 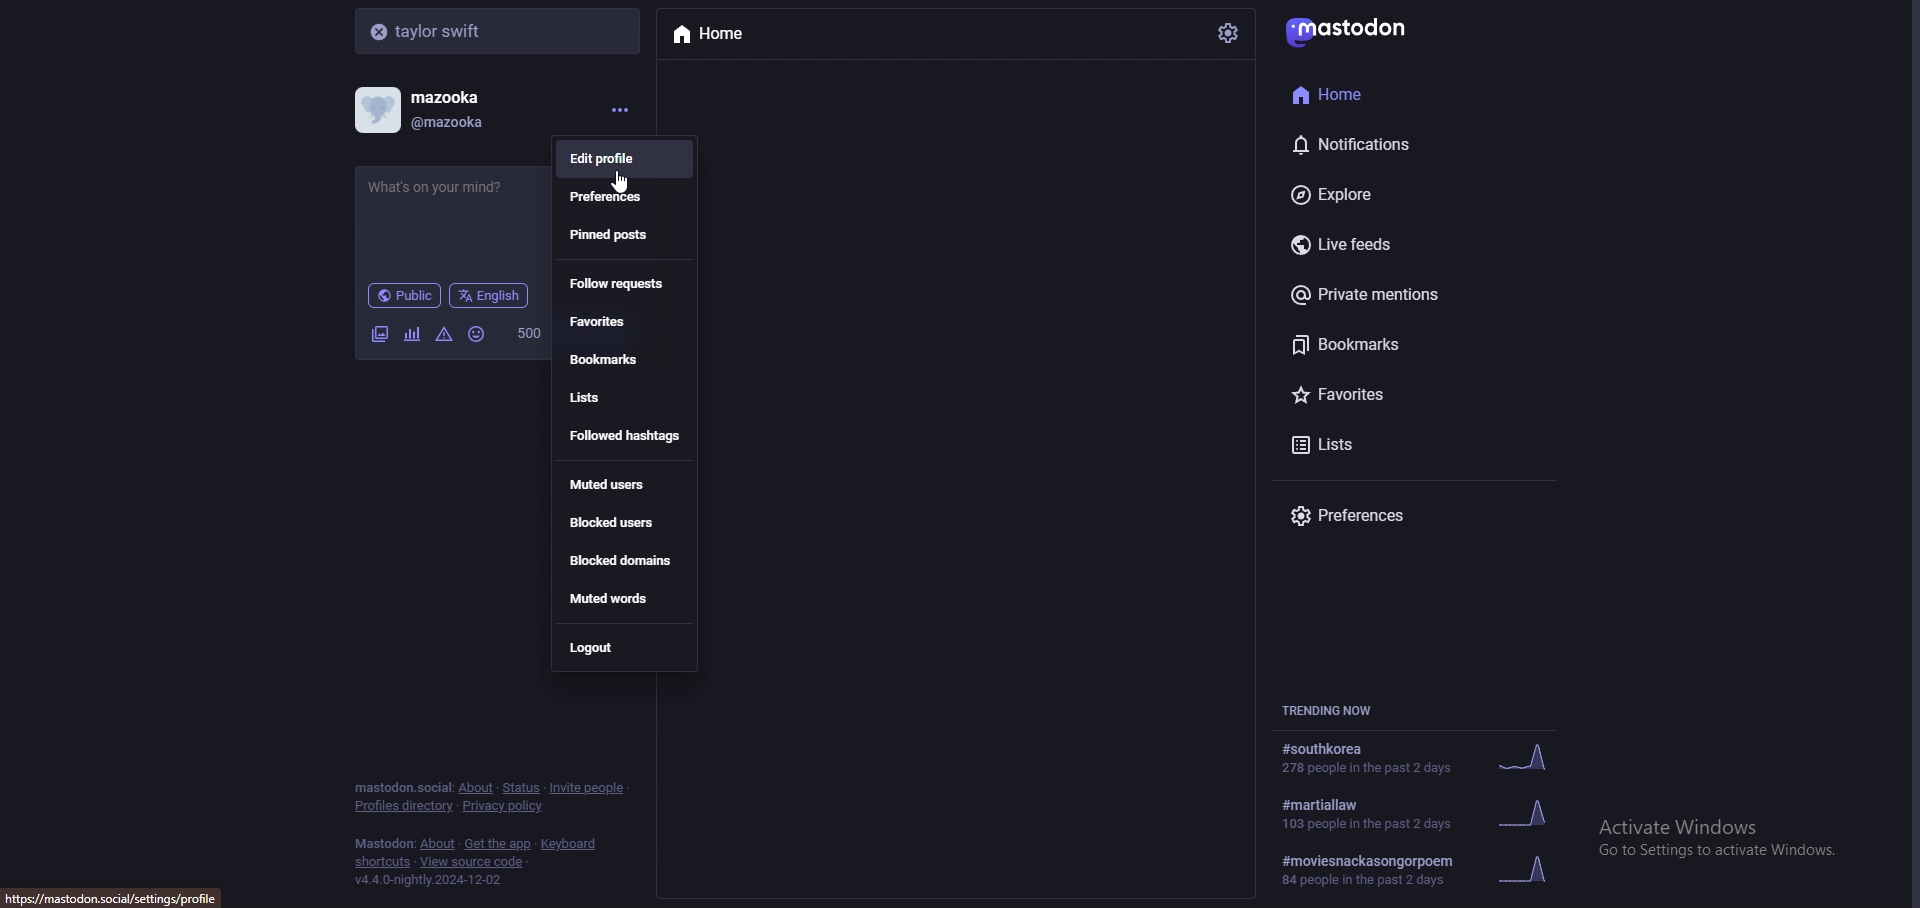 What do you see at coordinates (492, 295) in the screenshot?
I see `language` at bounding box center [492, 295].